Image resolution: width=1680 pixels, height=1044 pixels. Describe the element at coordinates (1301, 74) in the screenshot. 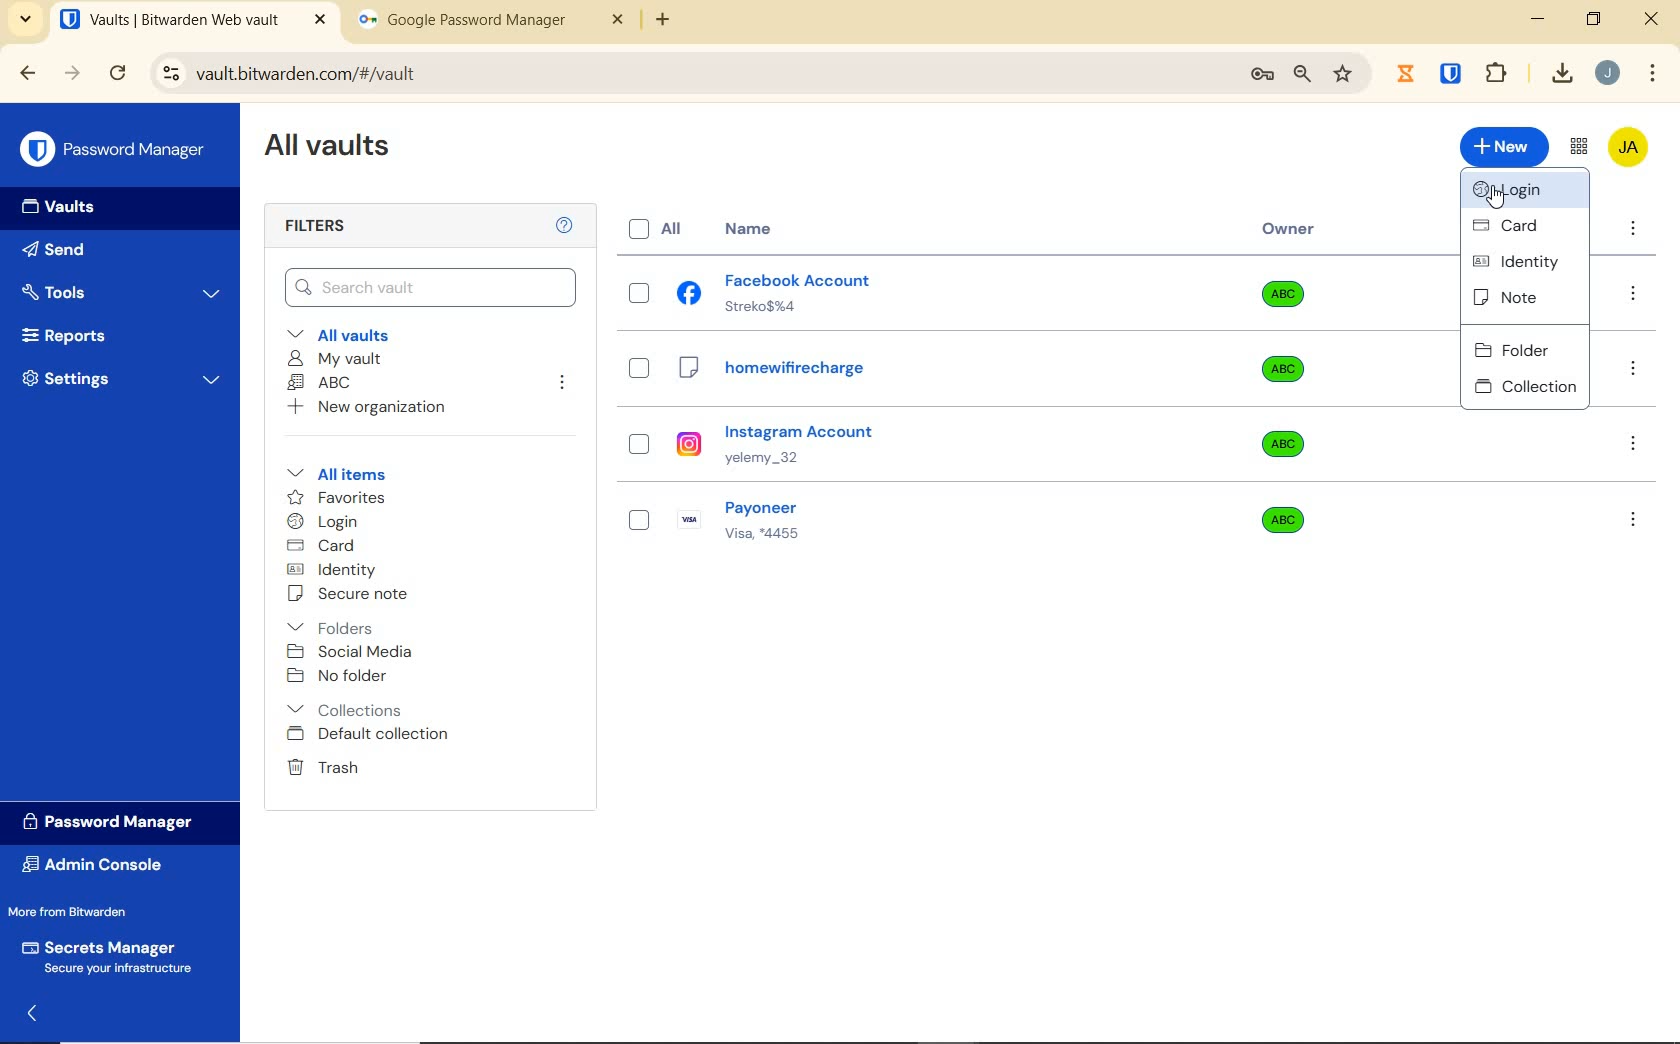

I see `zoom` at that location.